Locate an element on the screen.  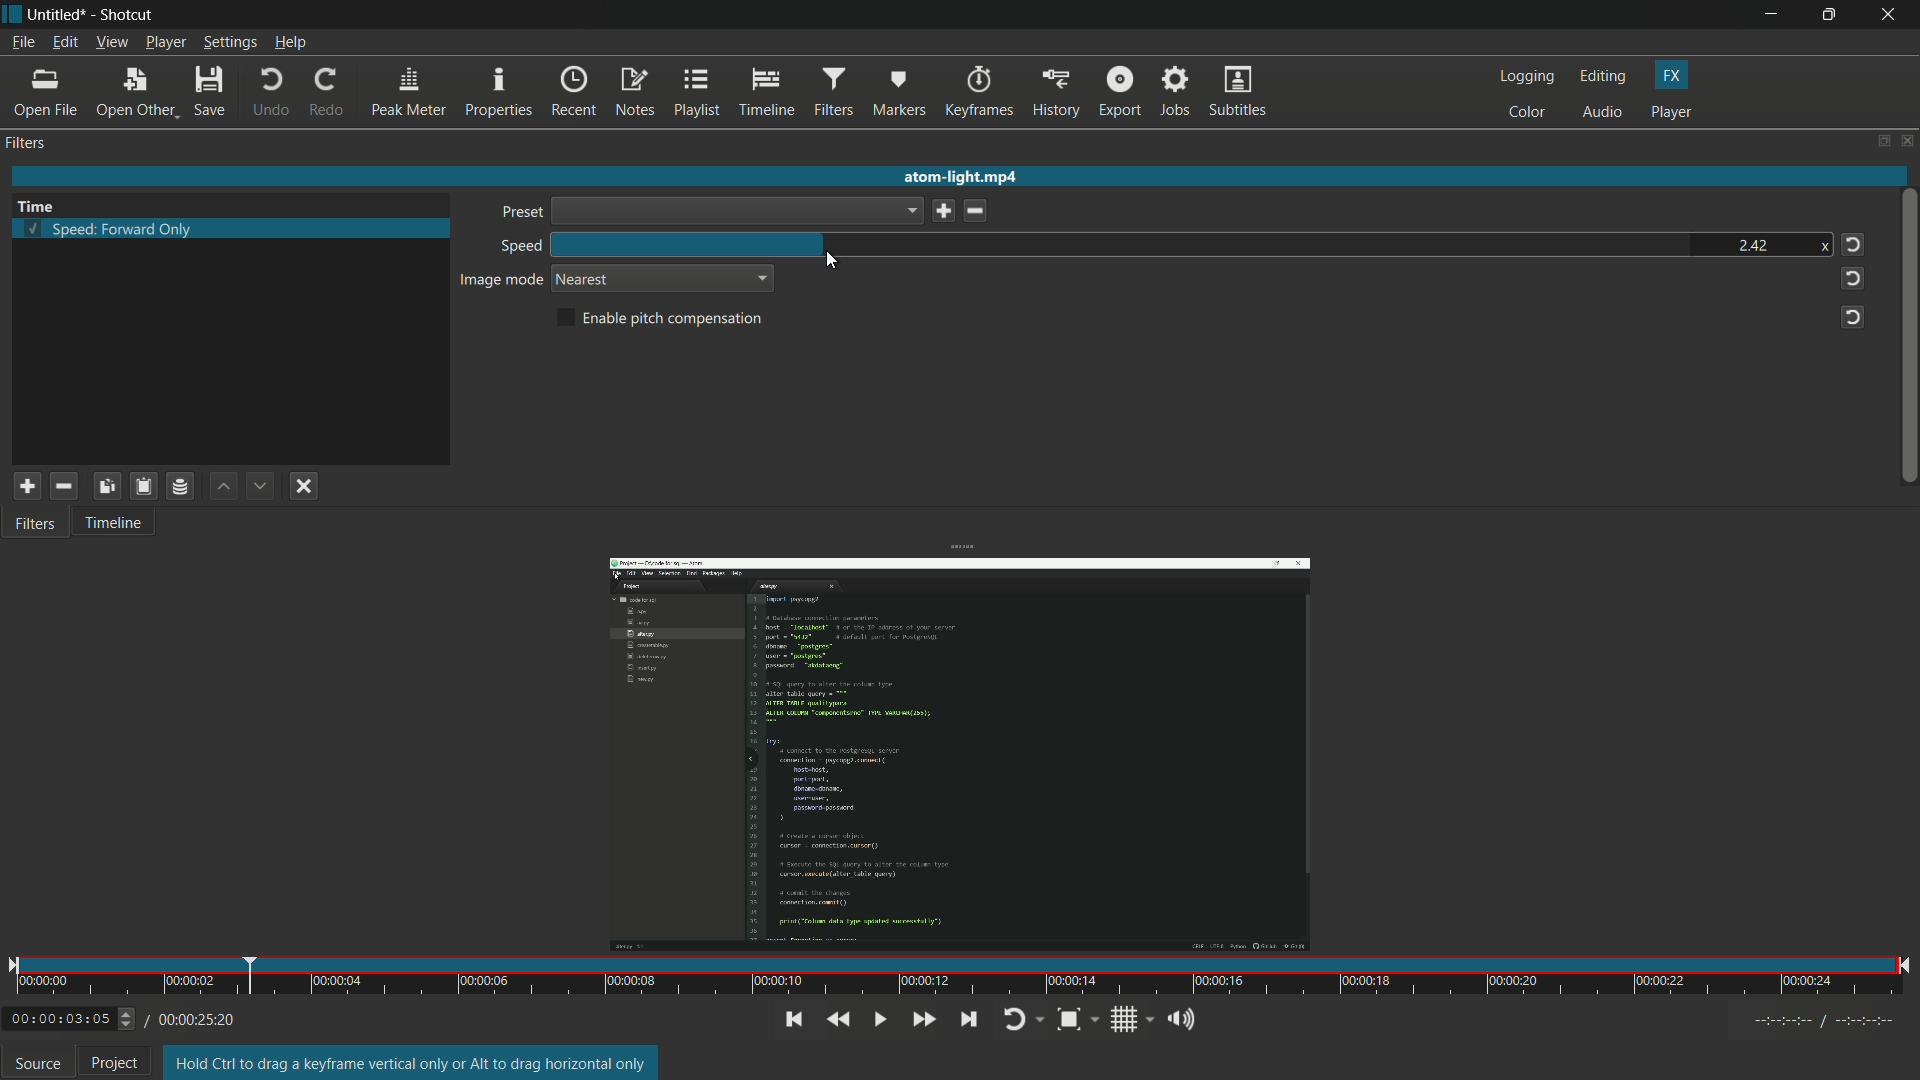
filters is located at coordinates (833, 93).